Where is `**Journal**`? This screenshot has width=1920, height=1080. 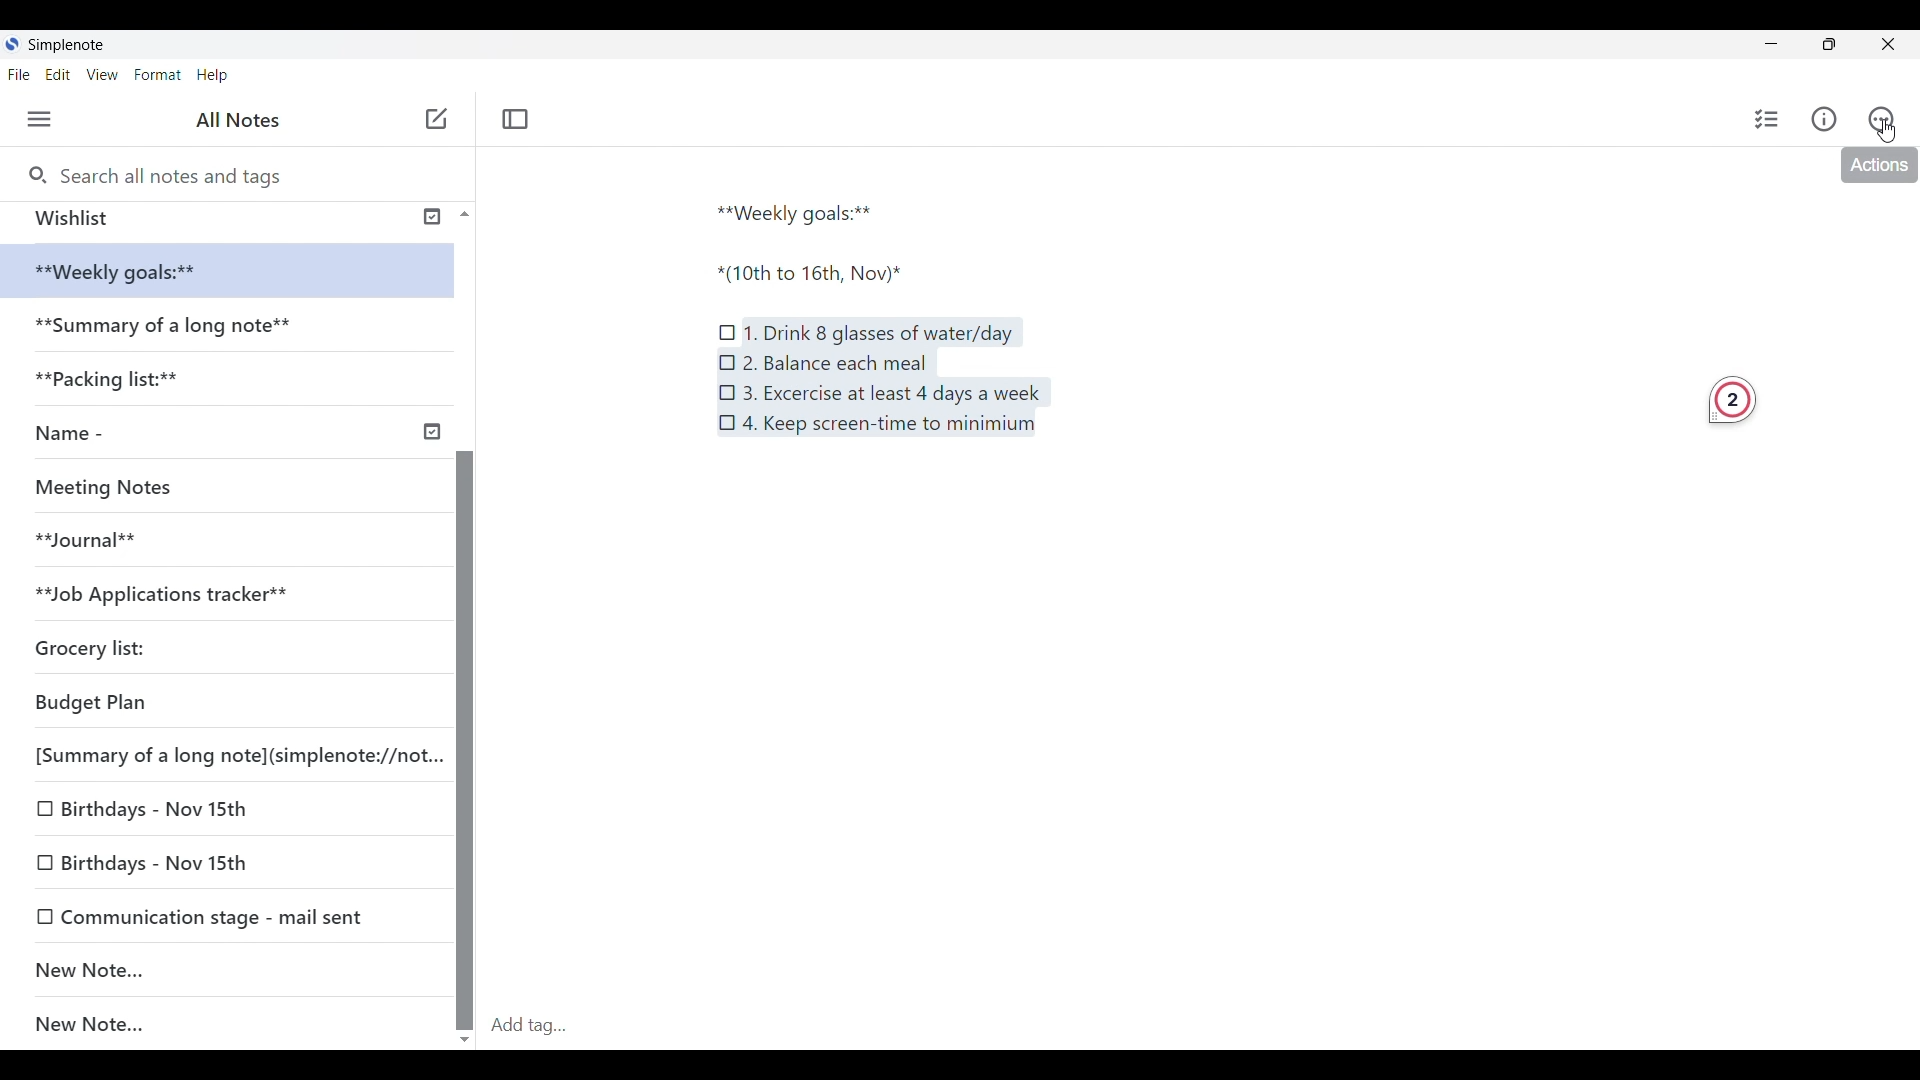
**Journal** is located at coordinates (96, 537).